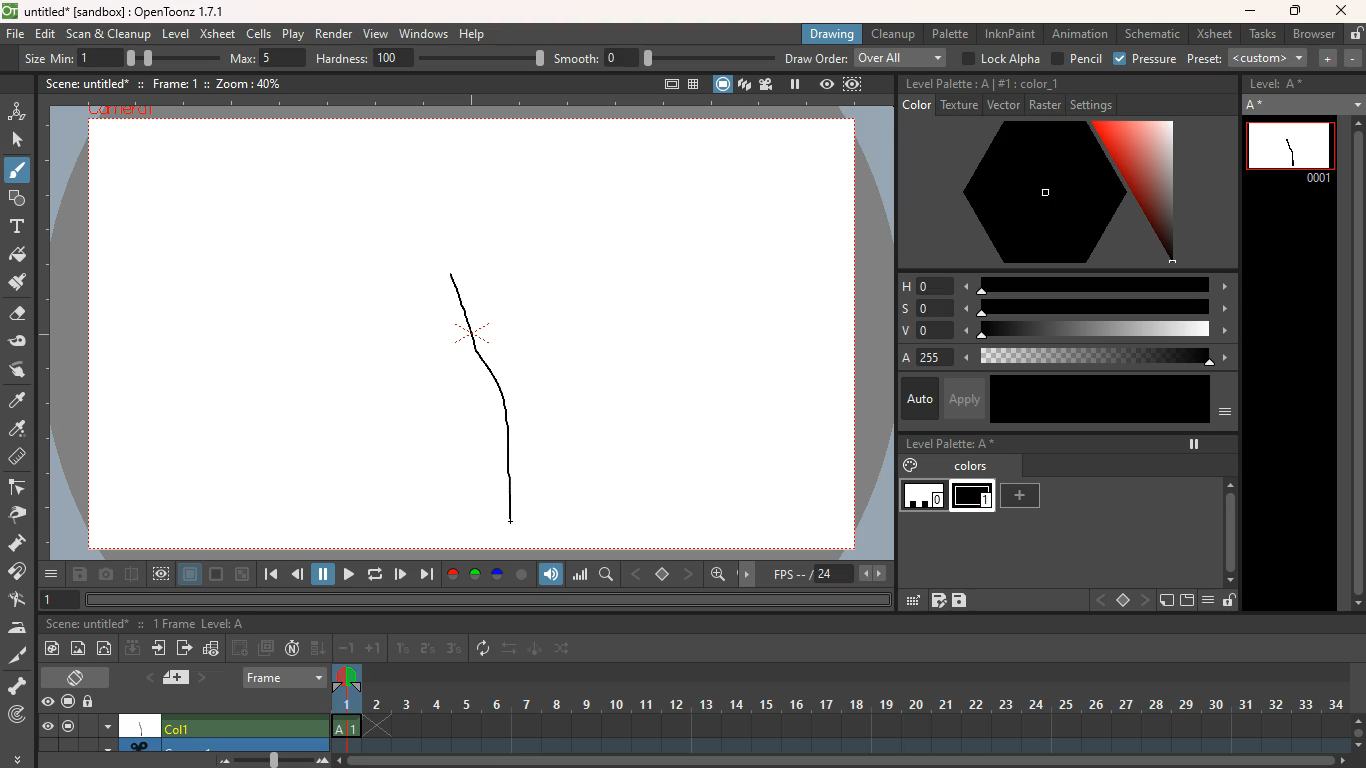 This screenshot has width=1366, height=768. Describe the element at coordinates (950, 445) in the screenshot. I see `level palette: A*` at that location.